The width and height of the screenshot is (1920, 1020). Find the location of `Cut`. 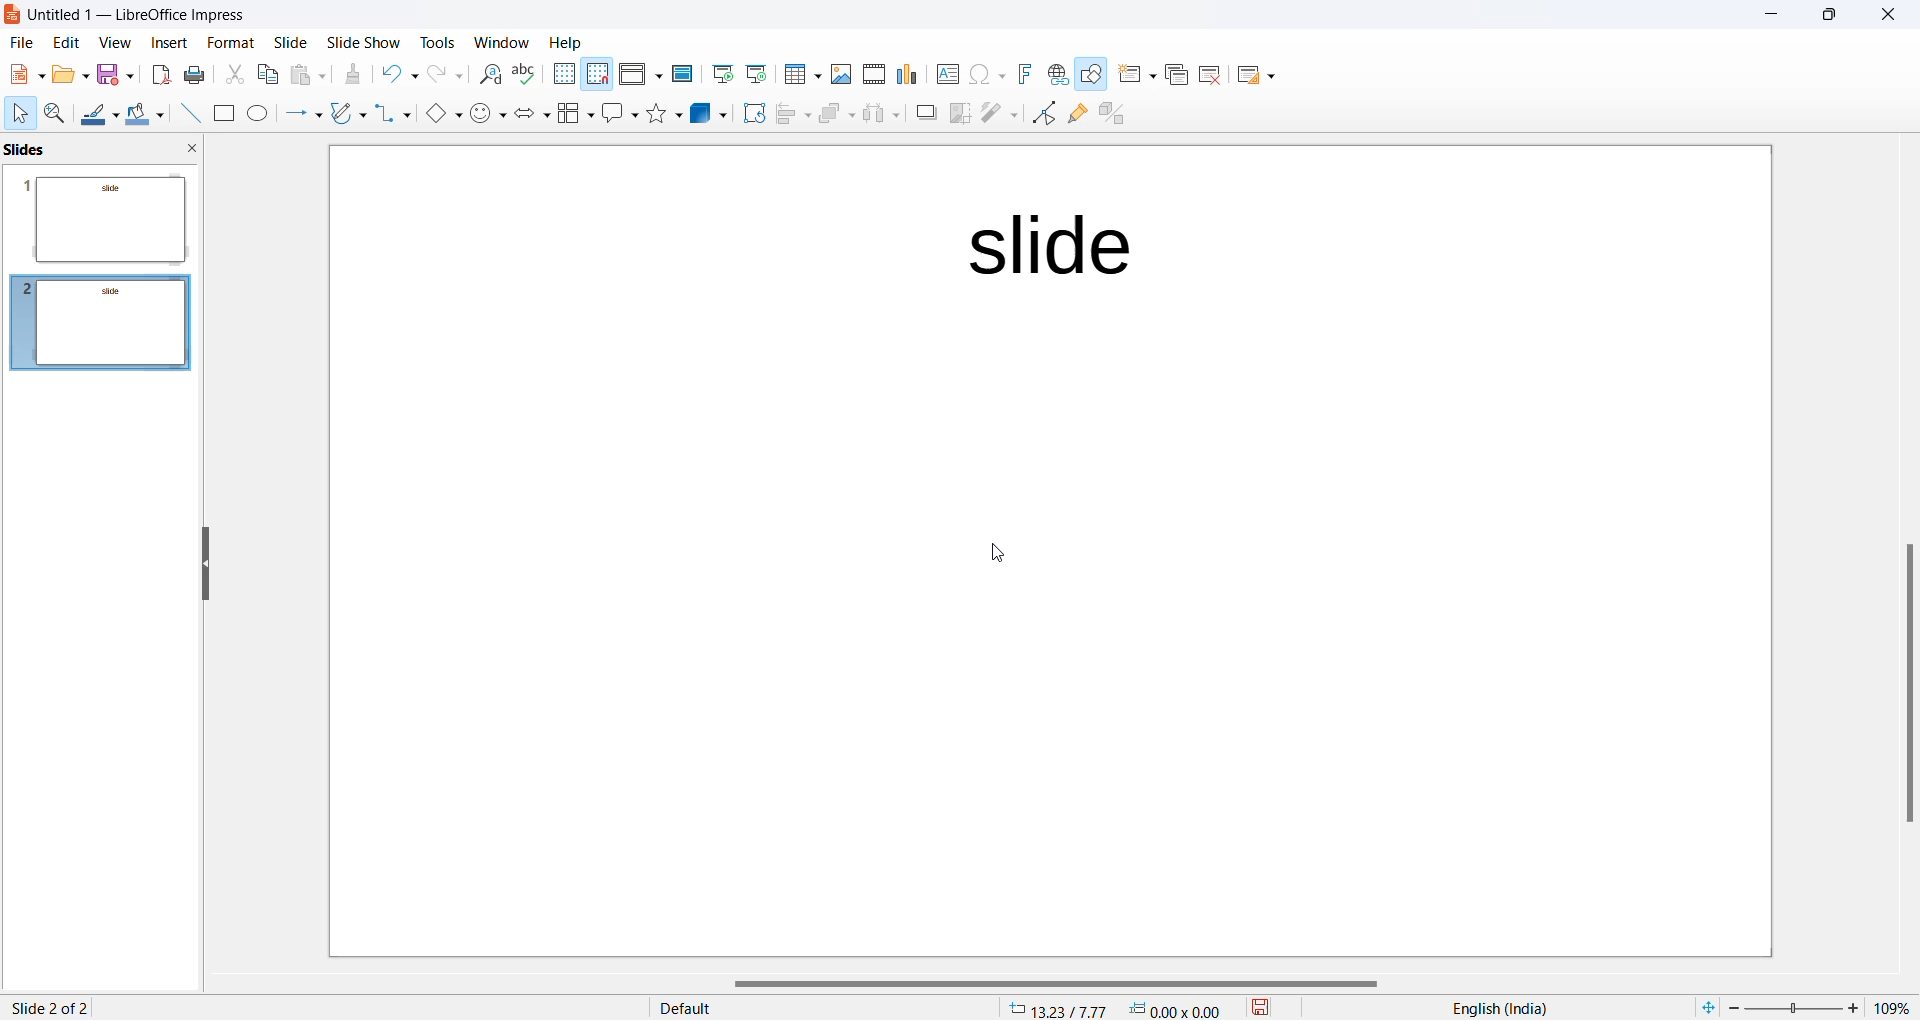

Cut is located at coordinates (232, 72).